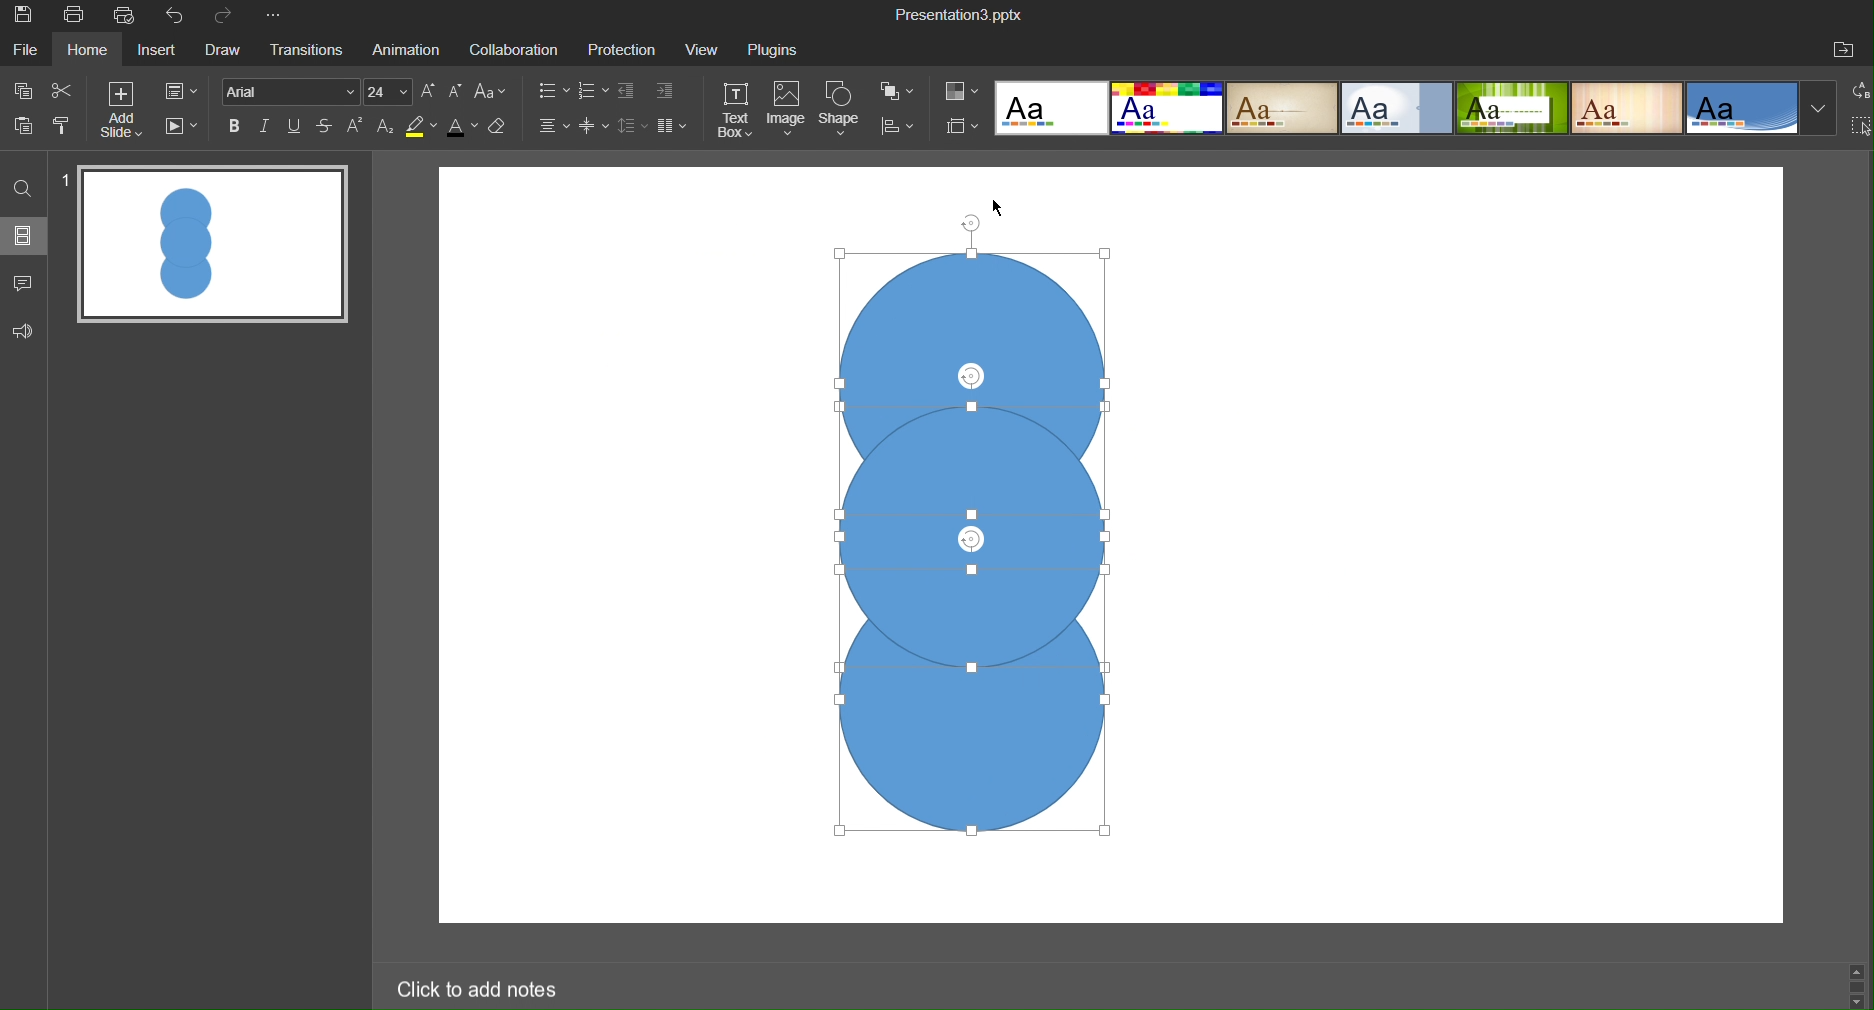 This screenshot has height=1010, width=1874. Describe the element at coordinates (228, 52) in the screenshot. I see `Draw` at that location.